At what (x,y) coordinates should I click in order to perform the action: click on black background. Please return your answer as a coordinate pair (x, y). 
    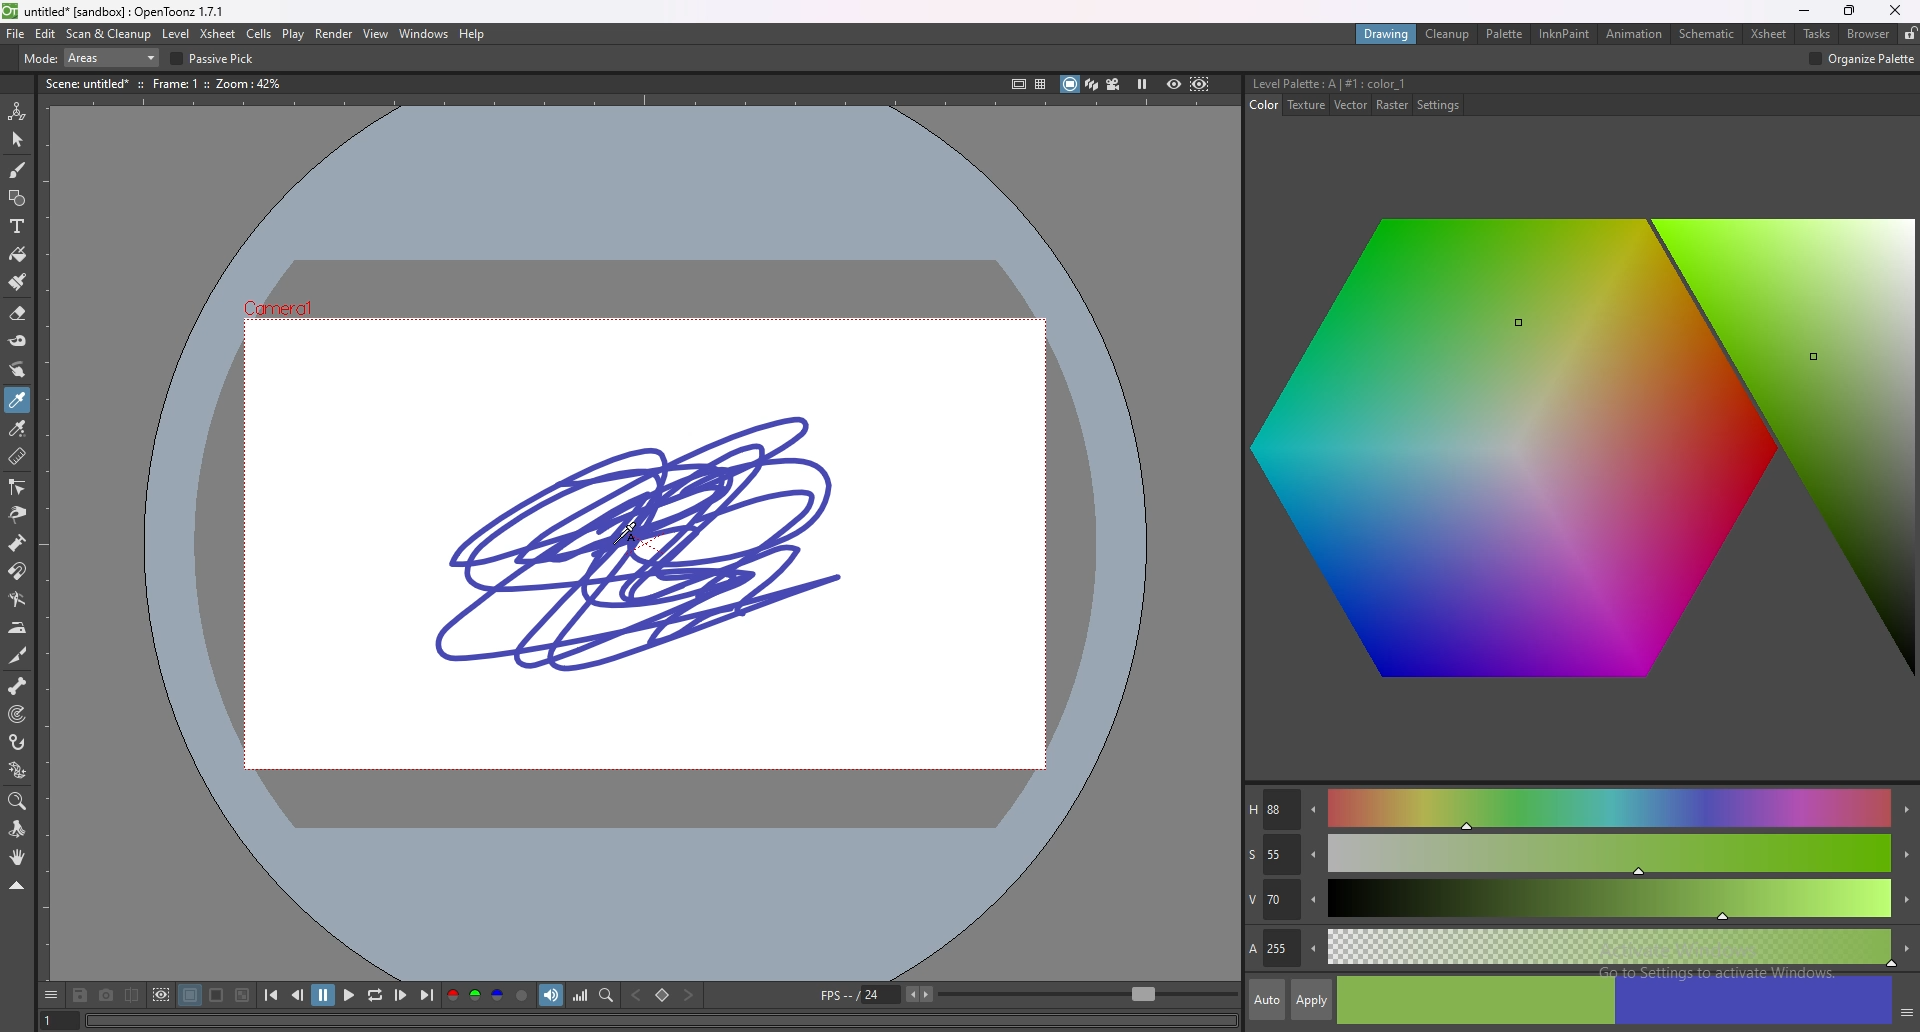
    Looking at the image, I should click on (191, 995).